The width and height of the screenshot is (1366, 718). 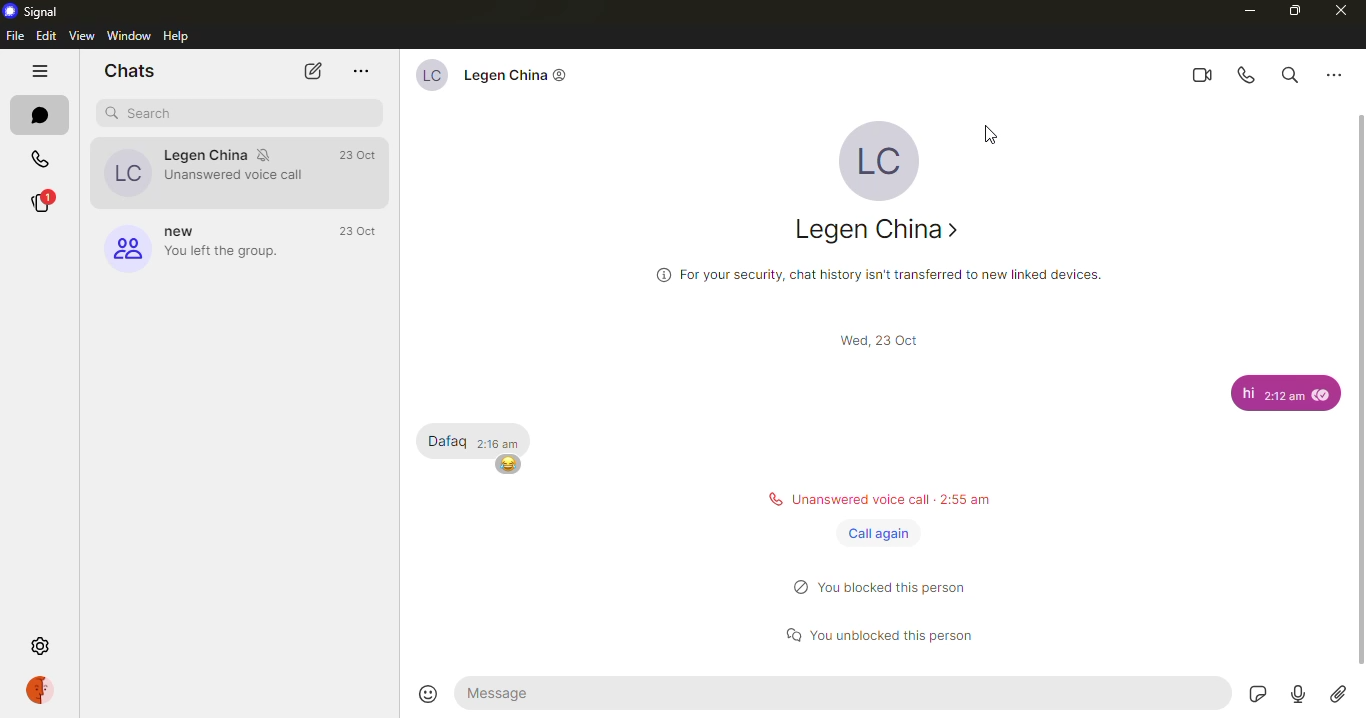 What do you see at coordinates (176, 34) in the screenshot?
I see `help` at bounding box center [176, 34].